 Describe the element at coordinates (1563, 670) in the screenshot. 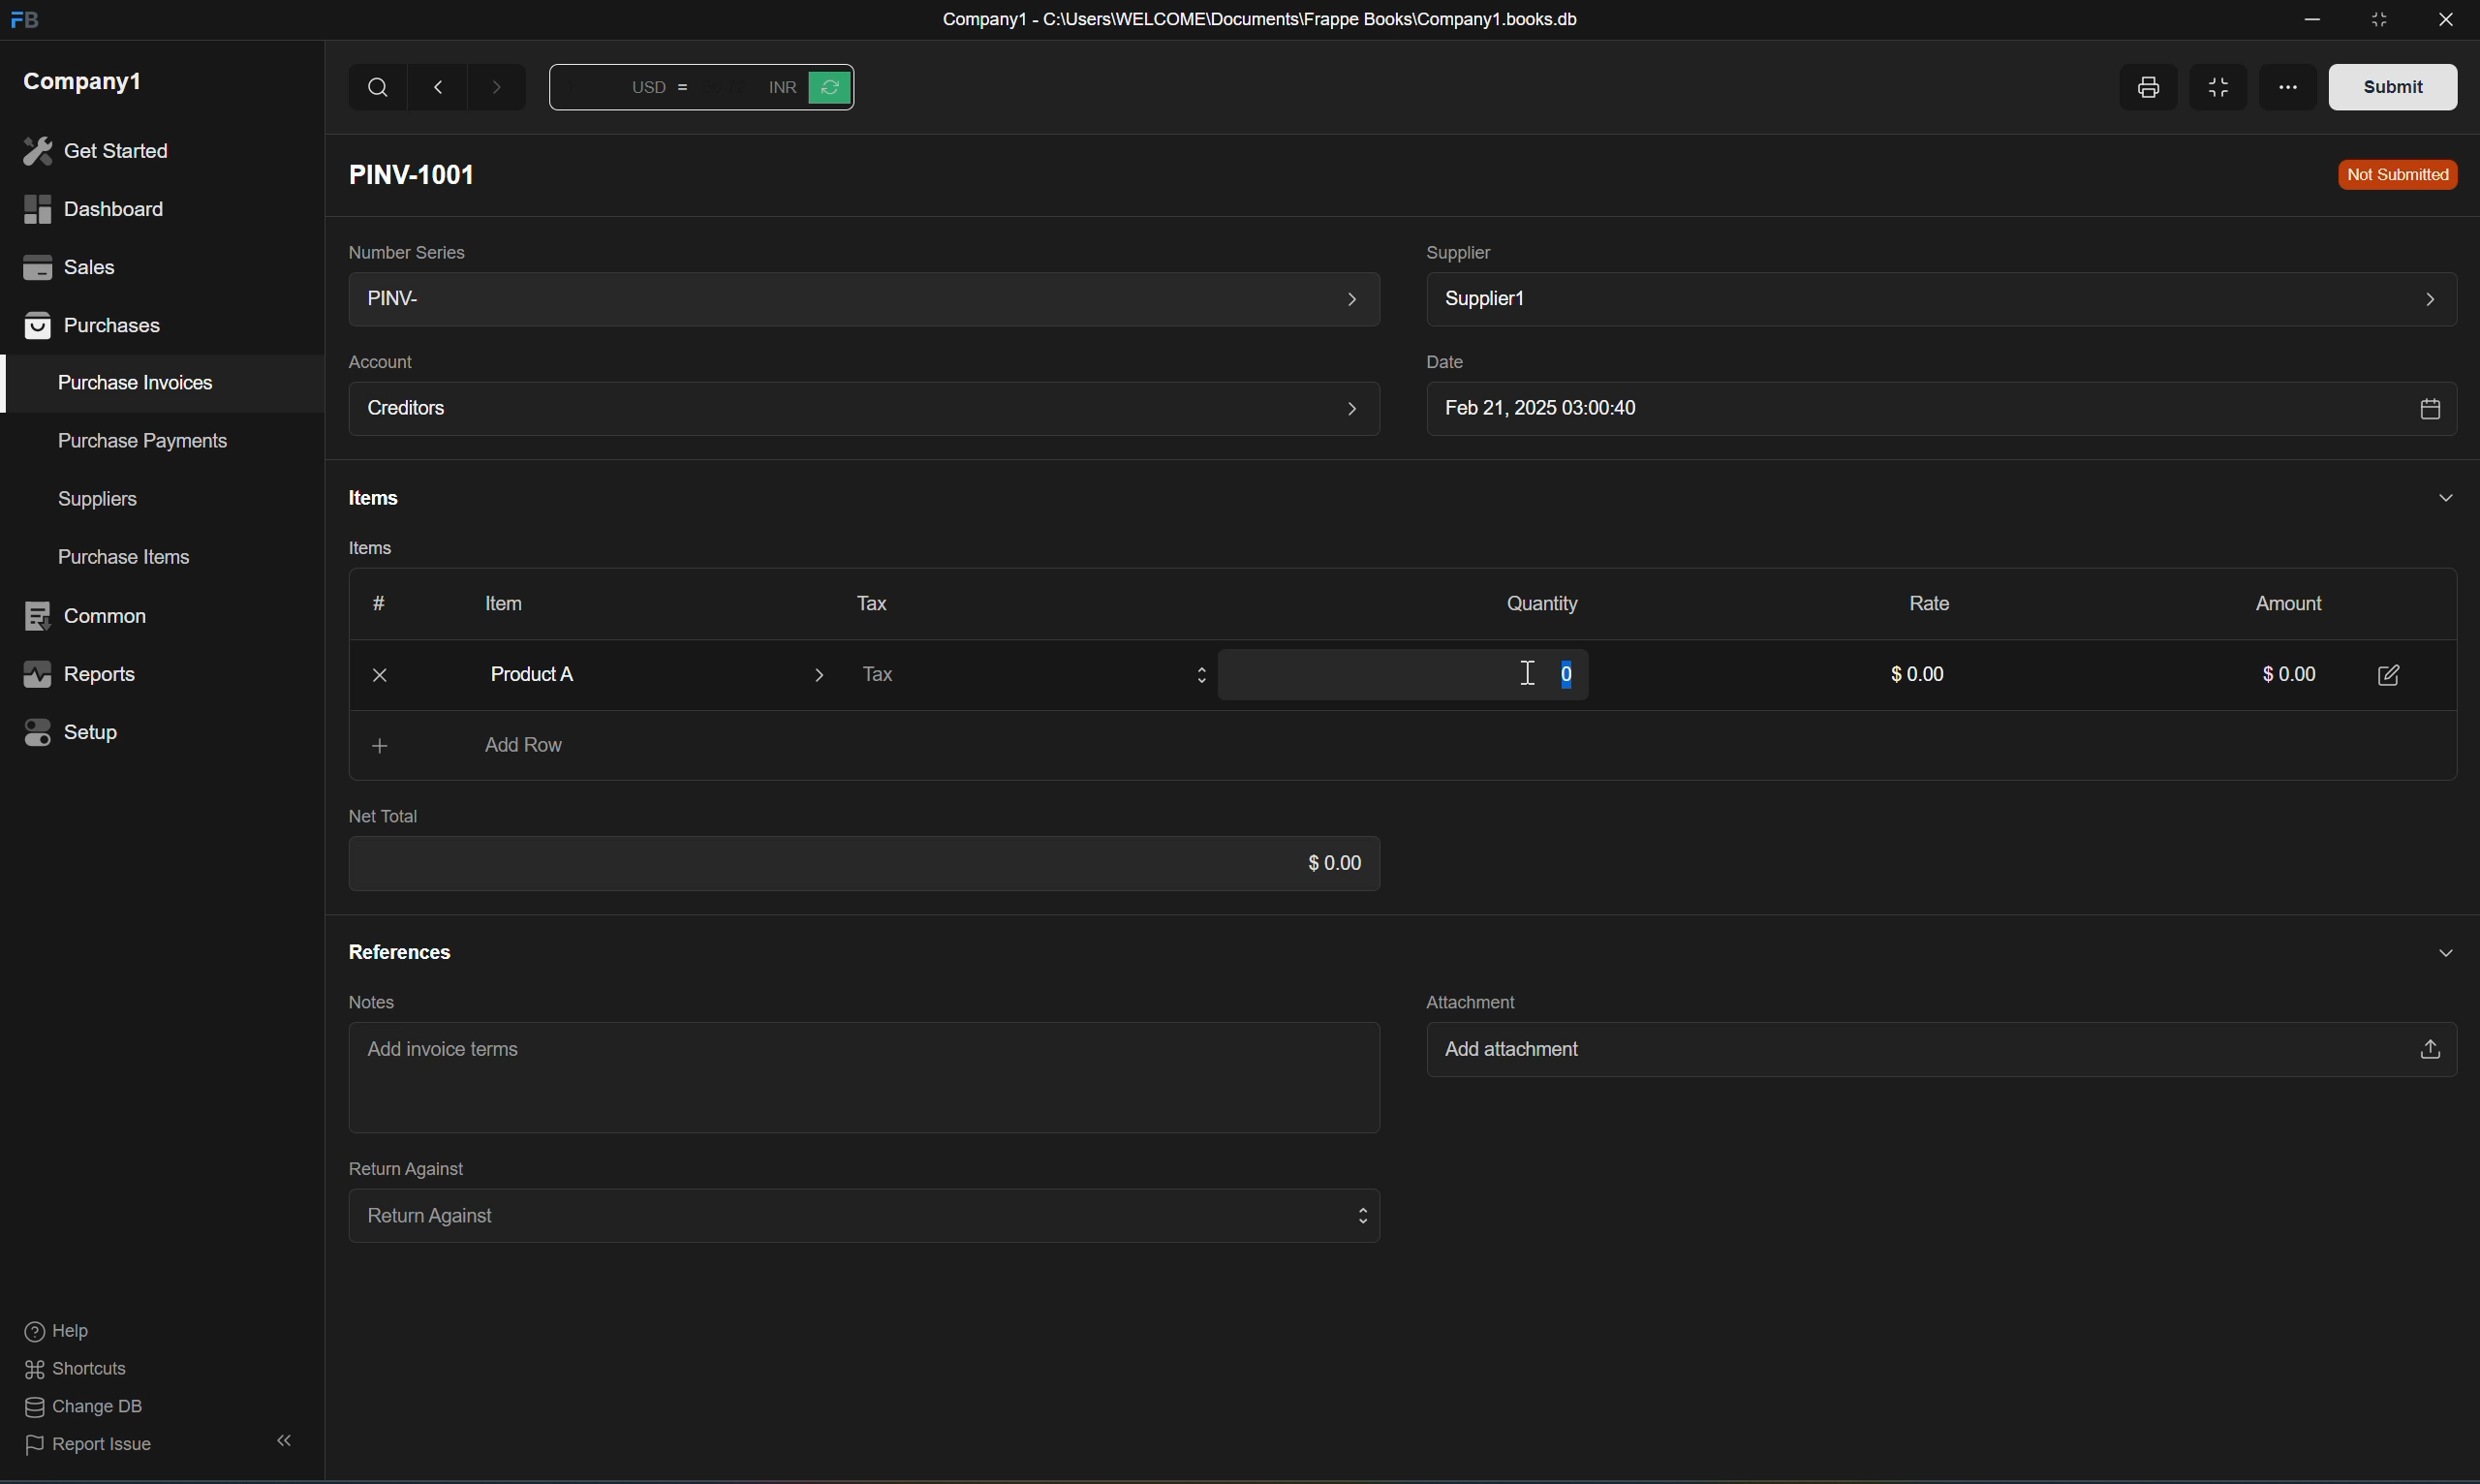

I see `0` at that location.